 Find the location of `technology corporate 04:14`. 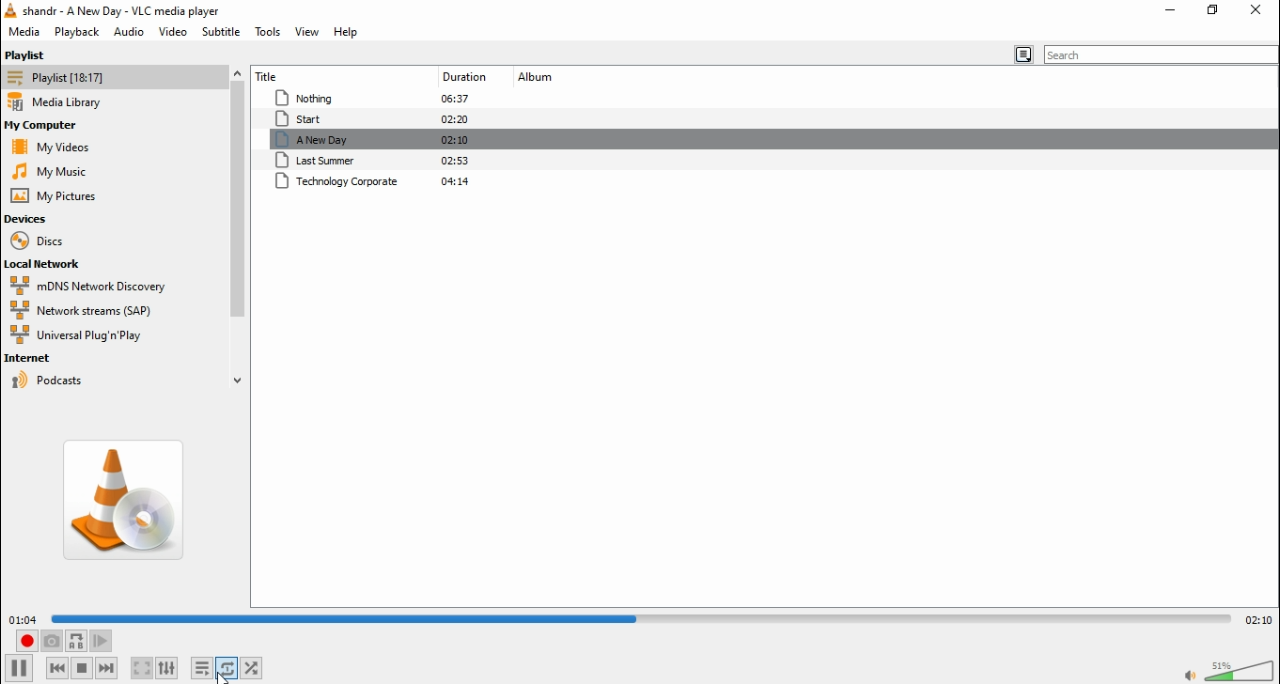

technology corporate 04:14 is located at coordinates (376, 182).